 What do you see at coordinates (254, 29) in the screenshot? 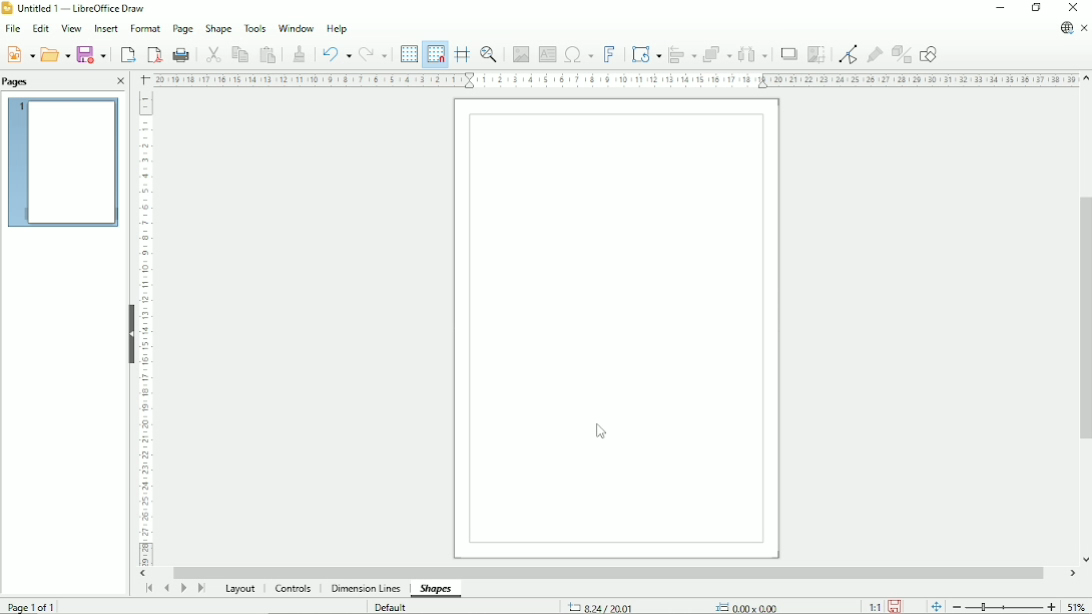
I see `Tools` at bounding box center [254, 29].